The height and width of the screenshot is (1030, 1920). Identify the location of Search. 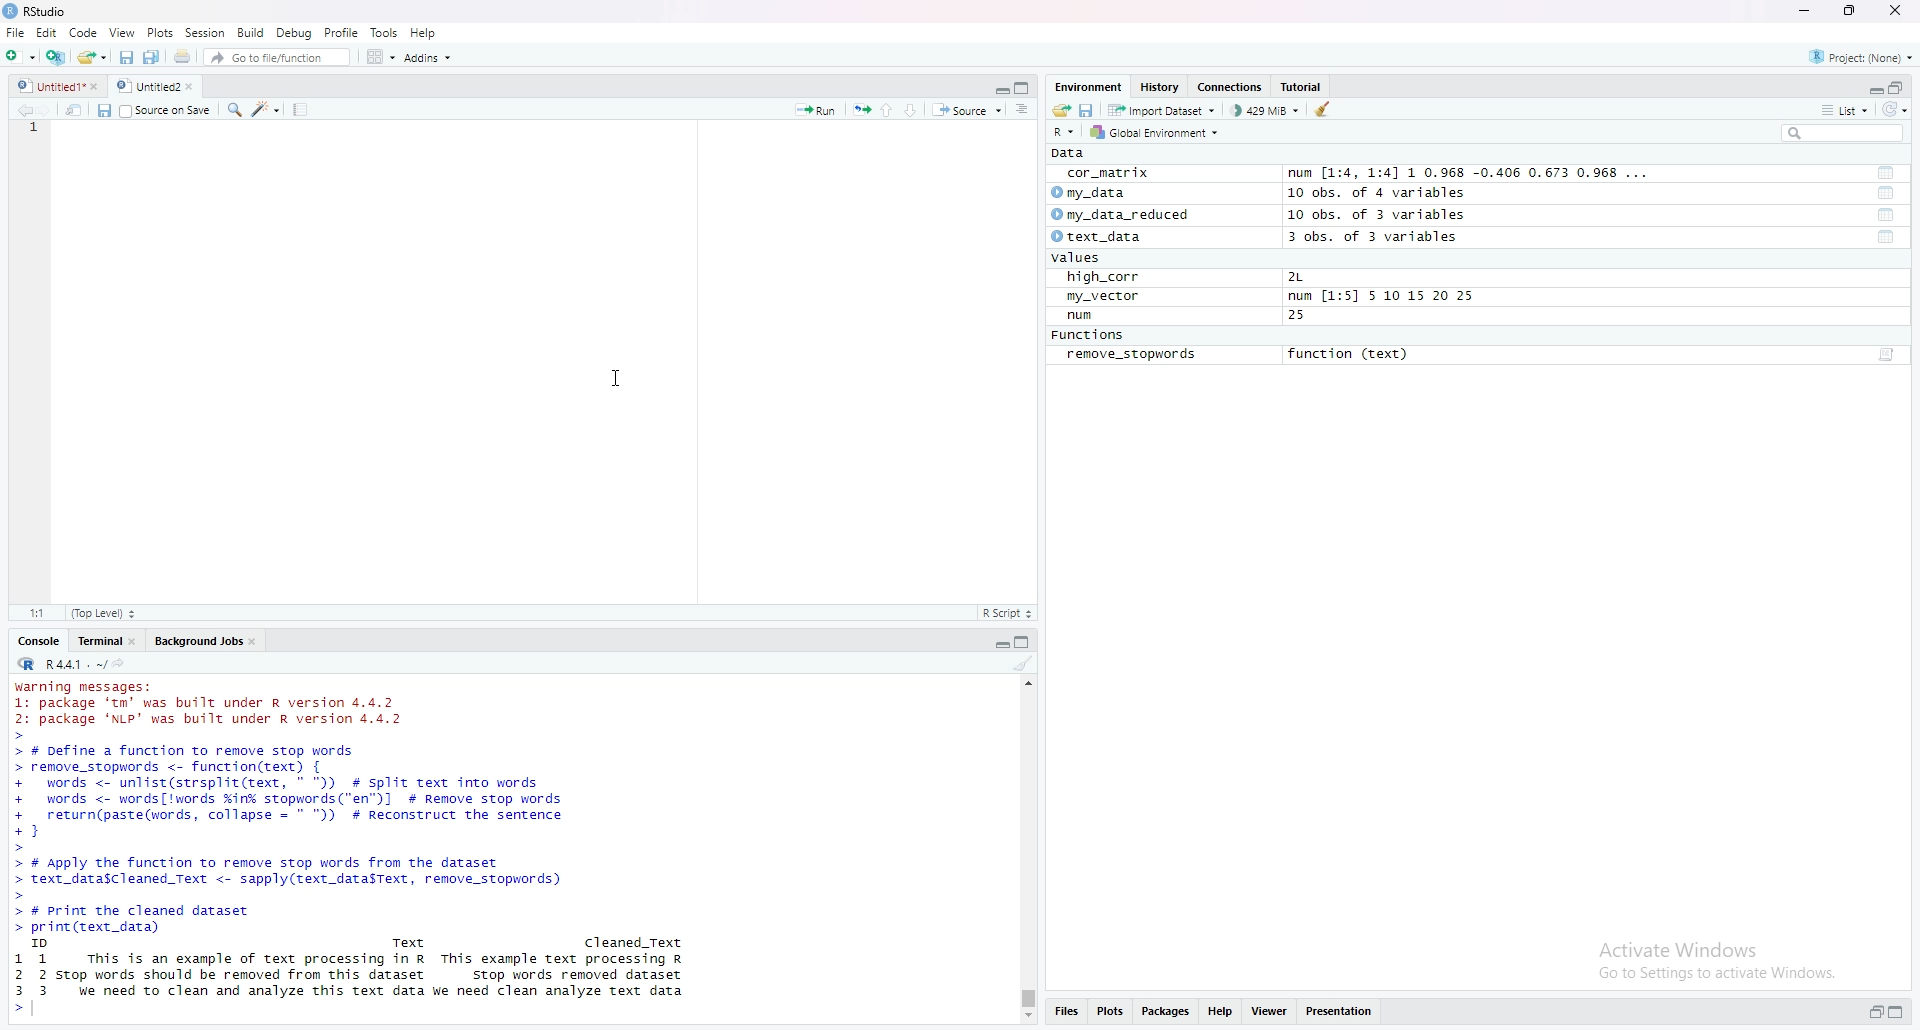
(1841, 135).